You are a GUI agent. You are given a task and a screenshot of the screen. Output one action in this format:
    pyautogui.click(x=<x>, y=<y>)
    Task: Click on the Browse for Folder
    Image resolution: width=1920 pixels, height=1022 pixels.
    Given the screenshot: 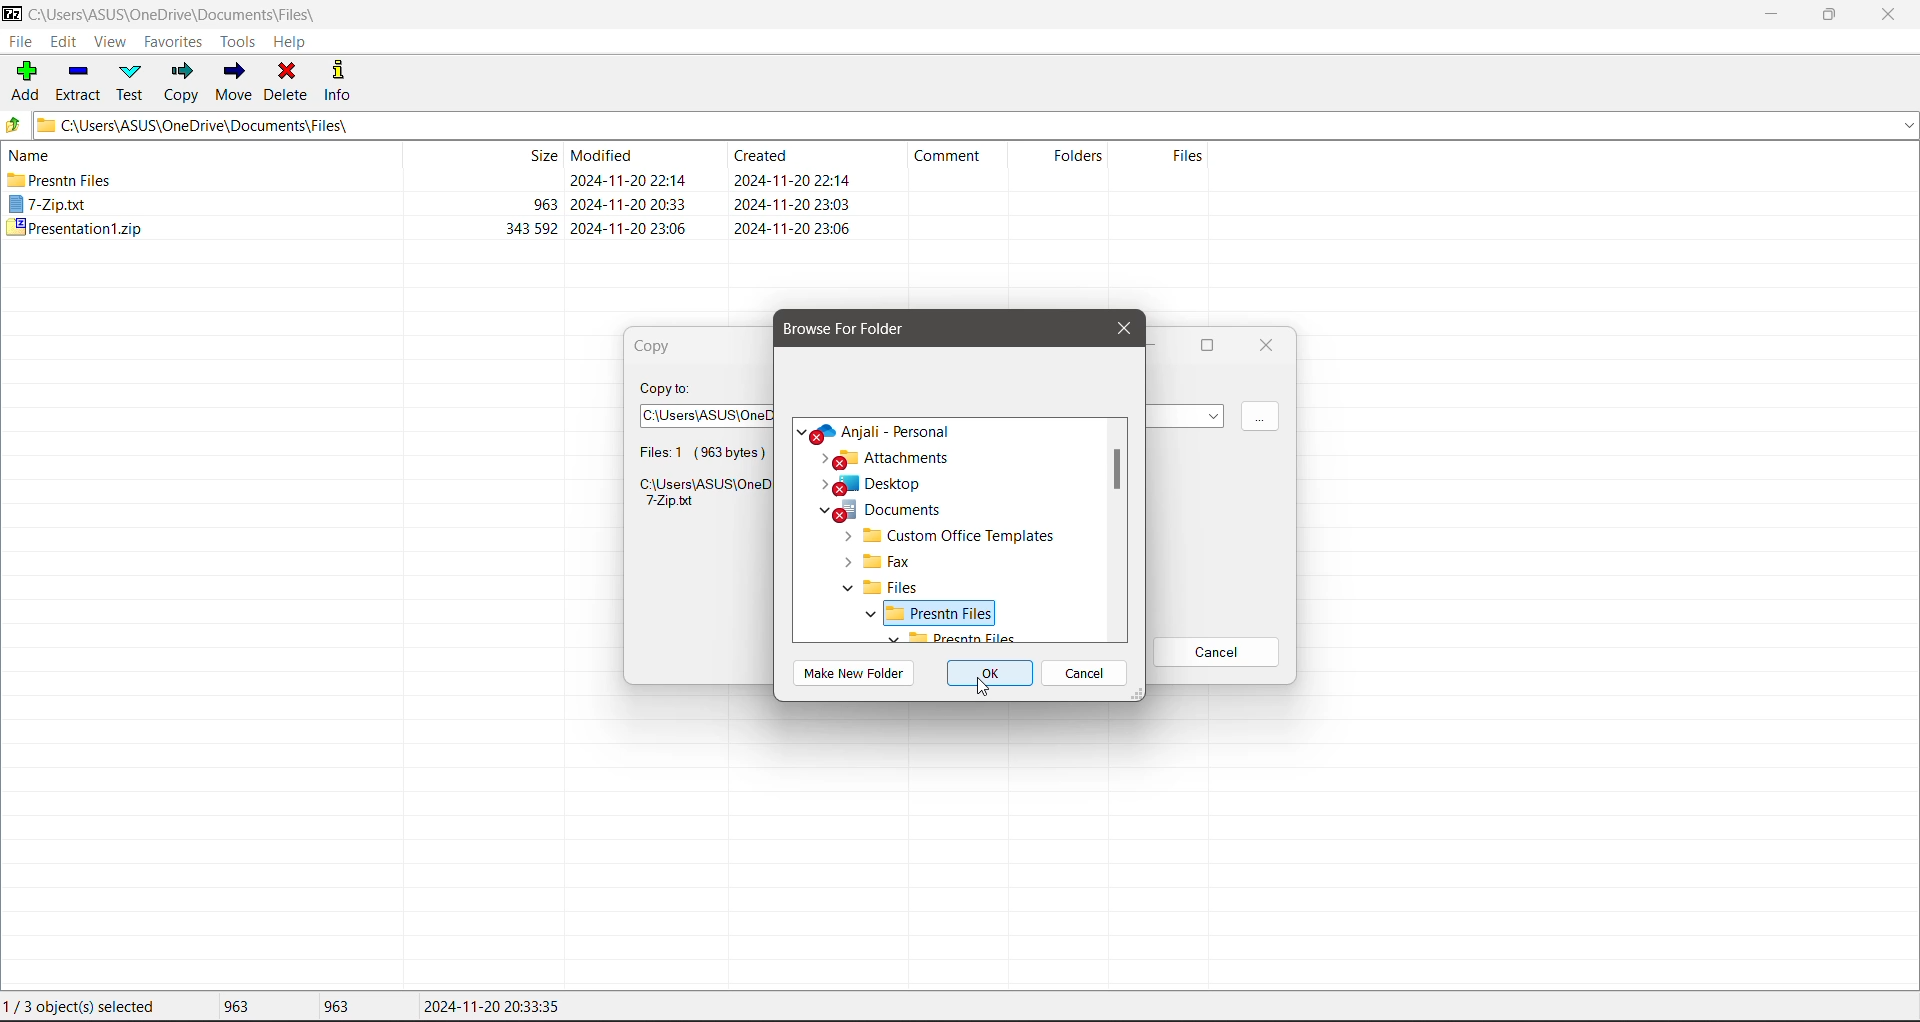 What is the action you would take?
    pyautogui.click(x=854, y=329)
    